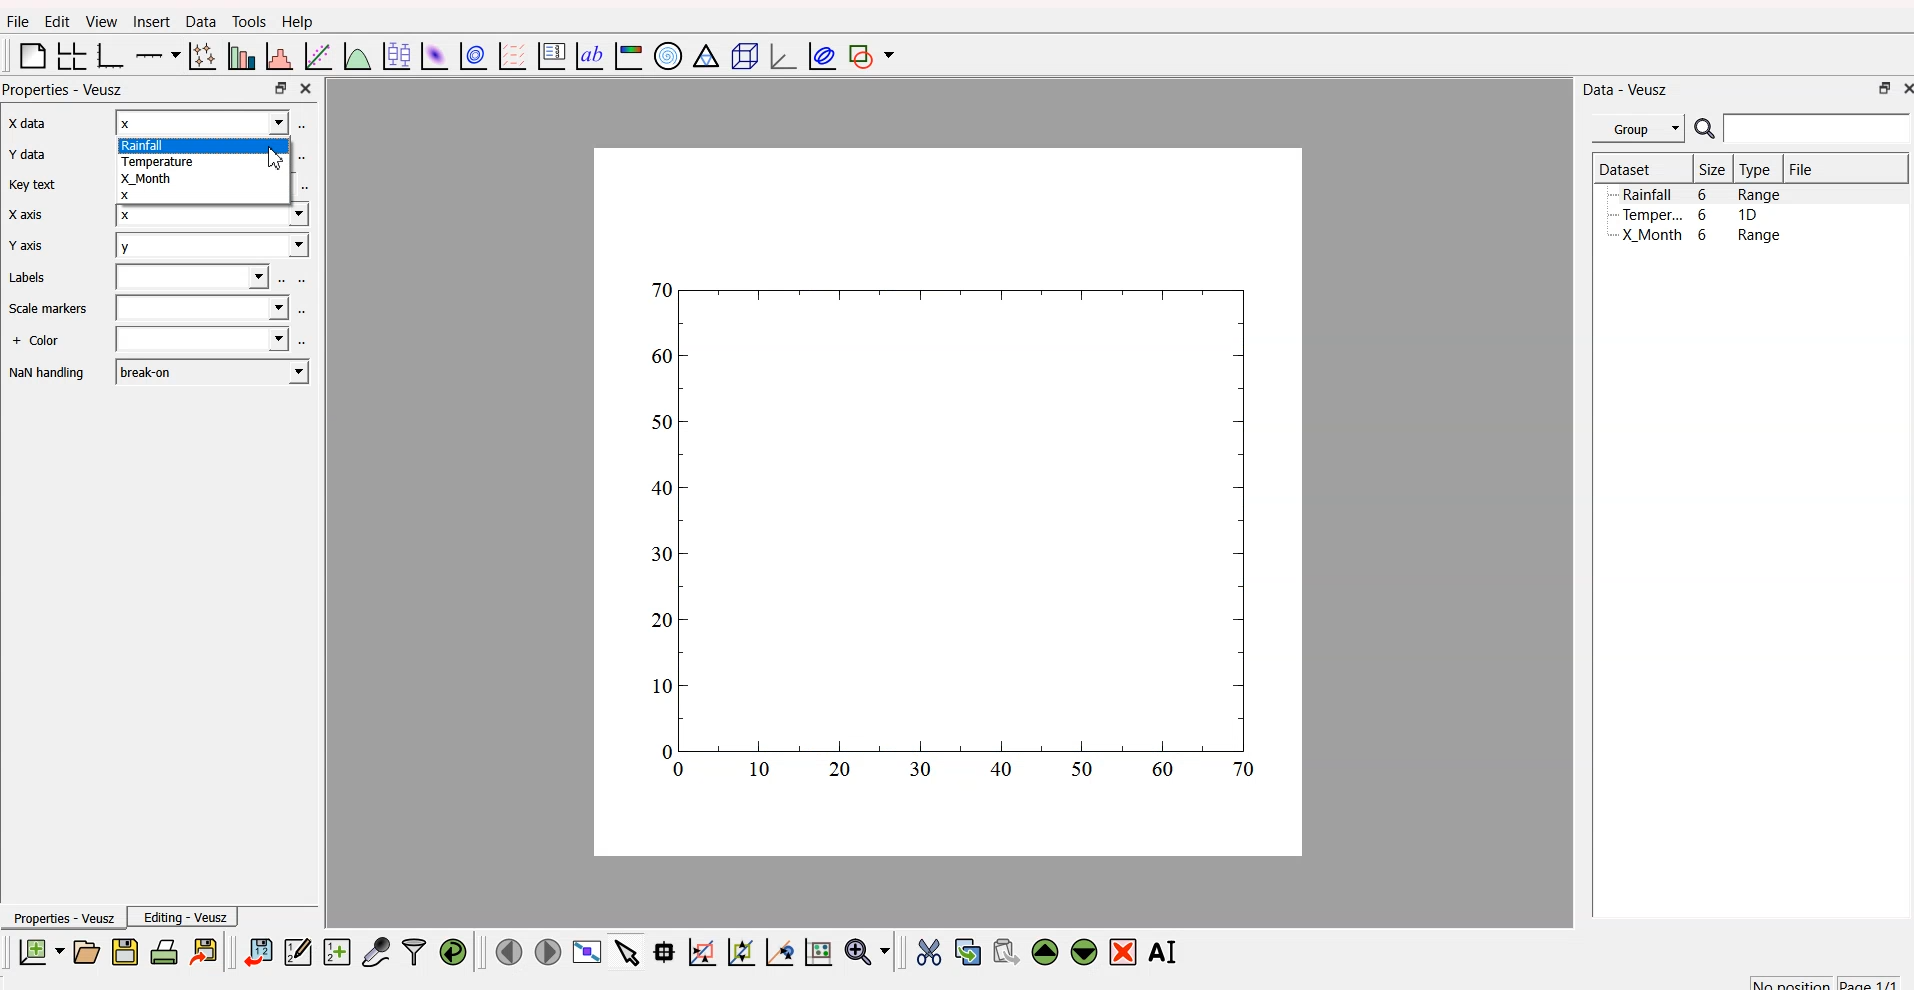 This screenshot has height=990, width=1914. What do you see at coordinates (187, 917) in the screenshot?
I see `Editing - Veusz |` at bounding box center [187, 917].